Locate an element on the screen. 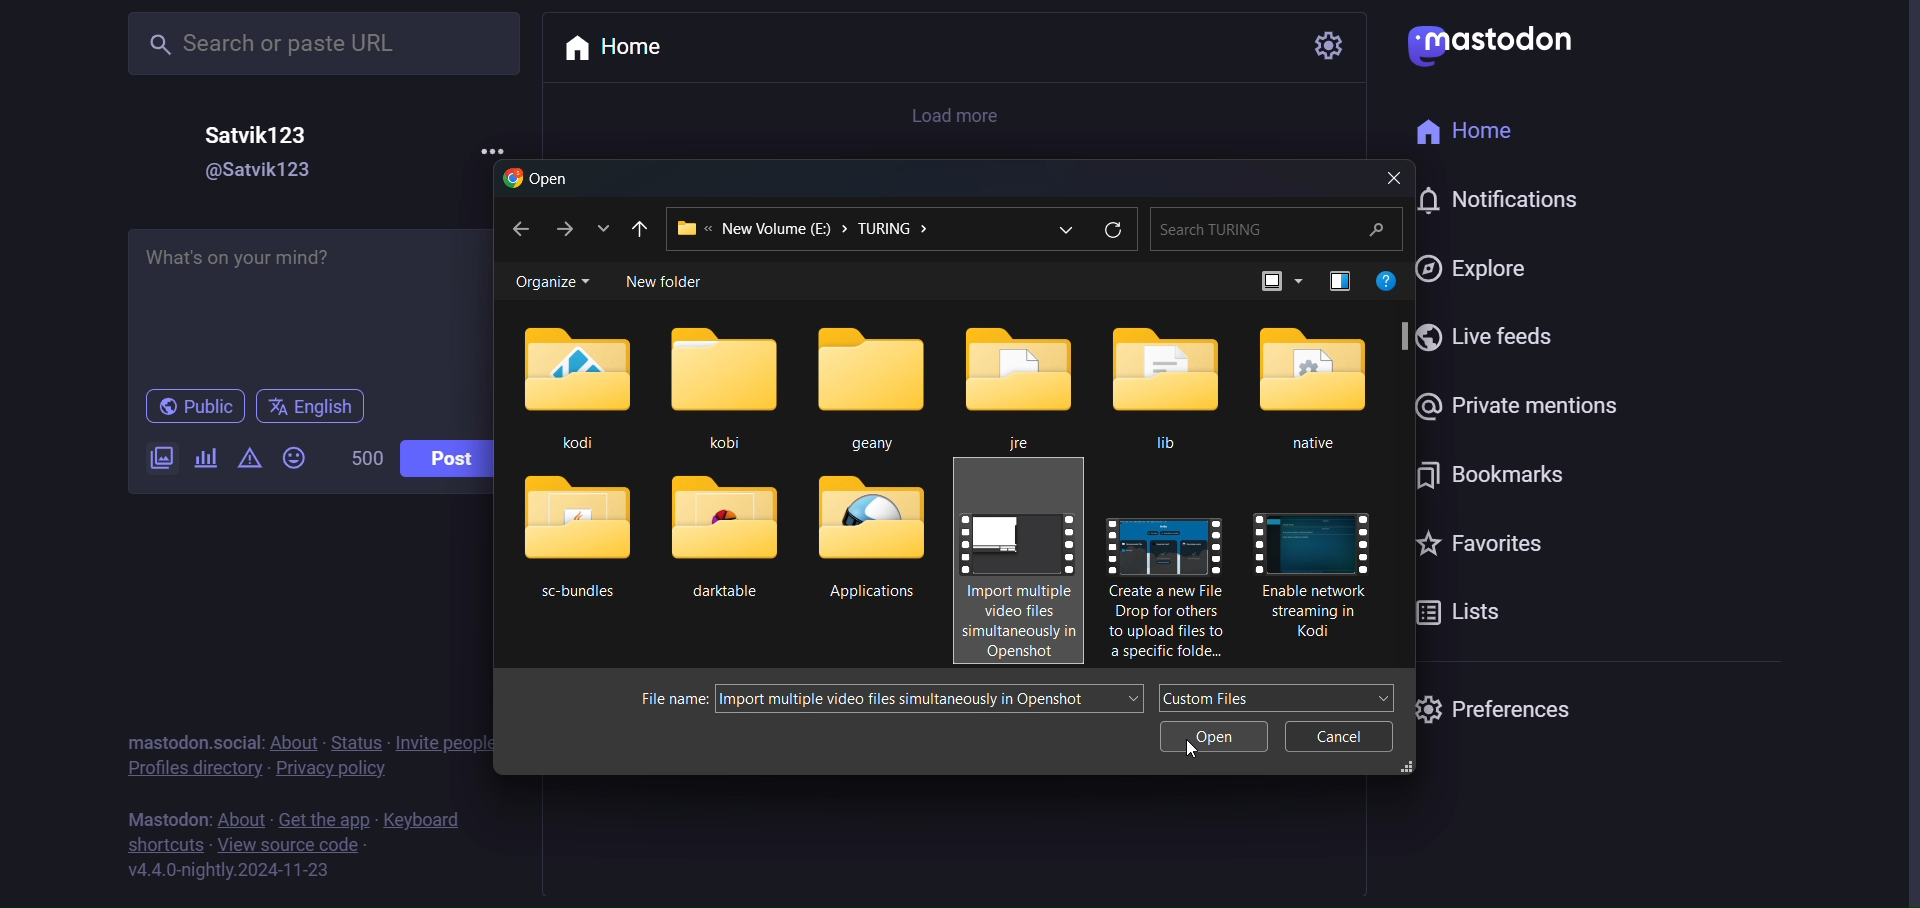  view is located at coordinates (1275, 281).